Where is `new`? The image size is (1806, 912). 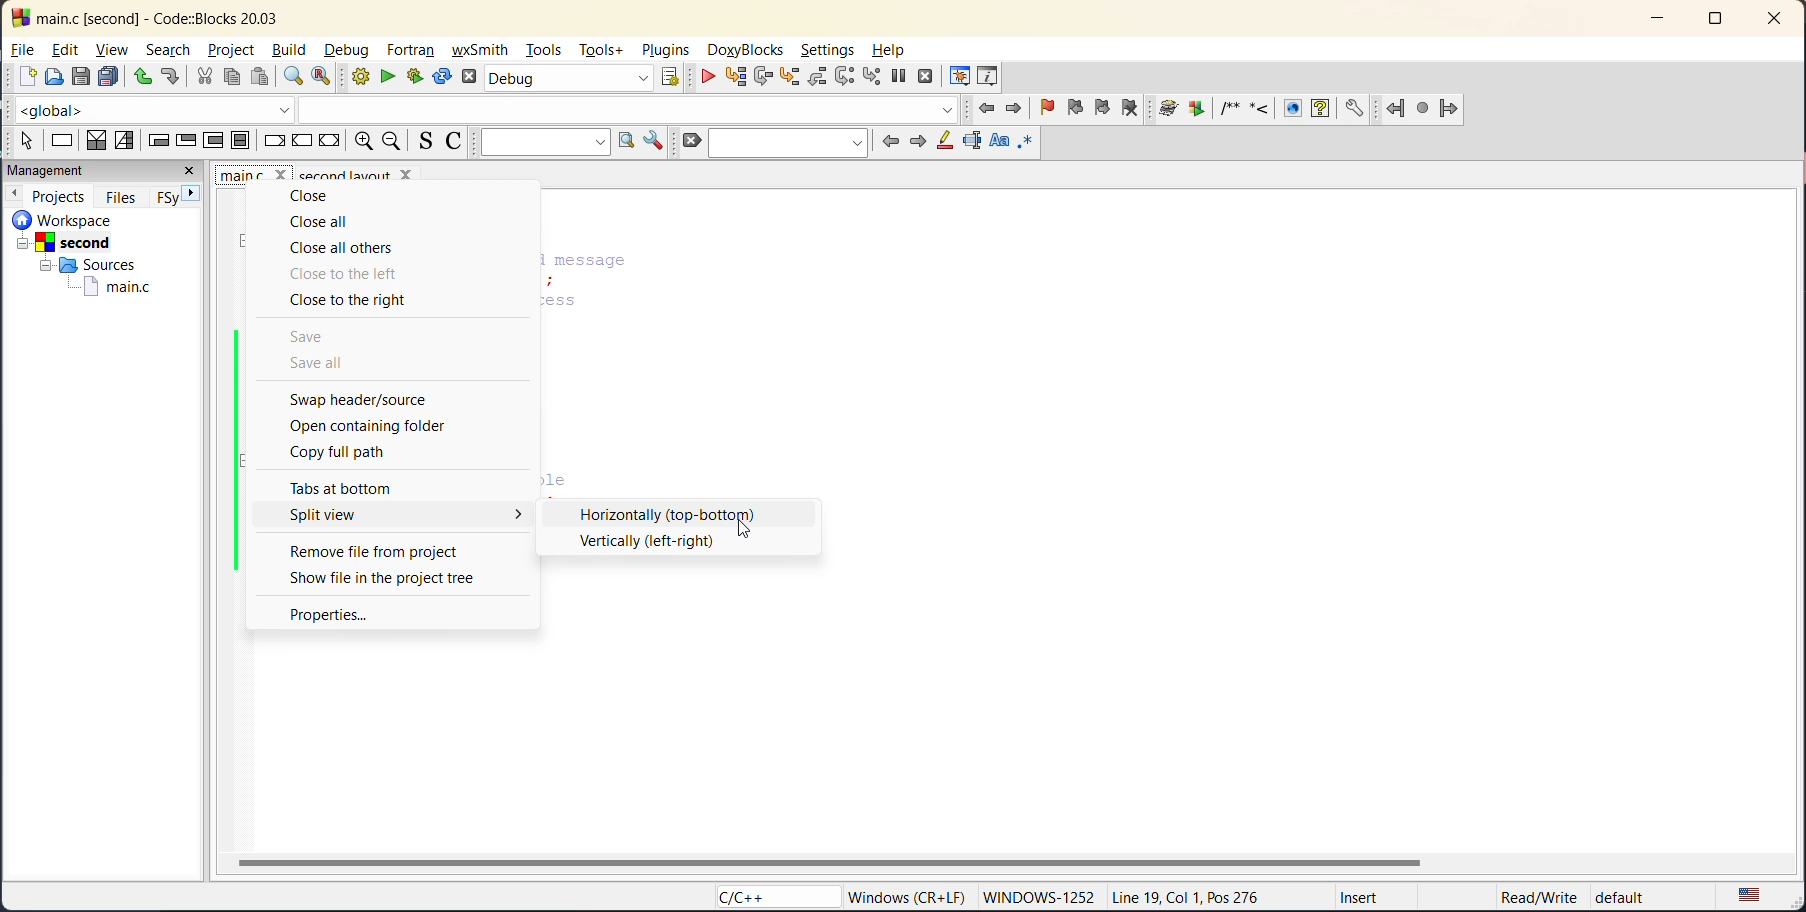 new is located at coordinates (19, 76).